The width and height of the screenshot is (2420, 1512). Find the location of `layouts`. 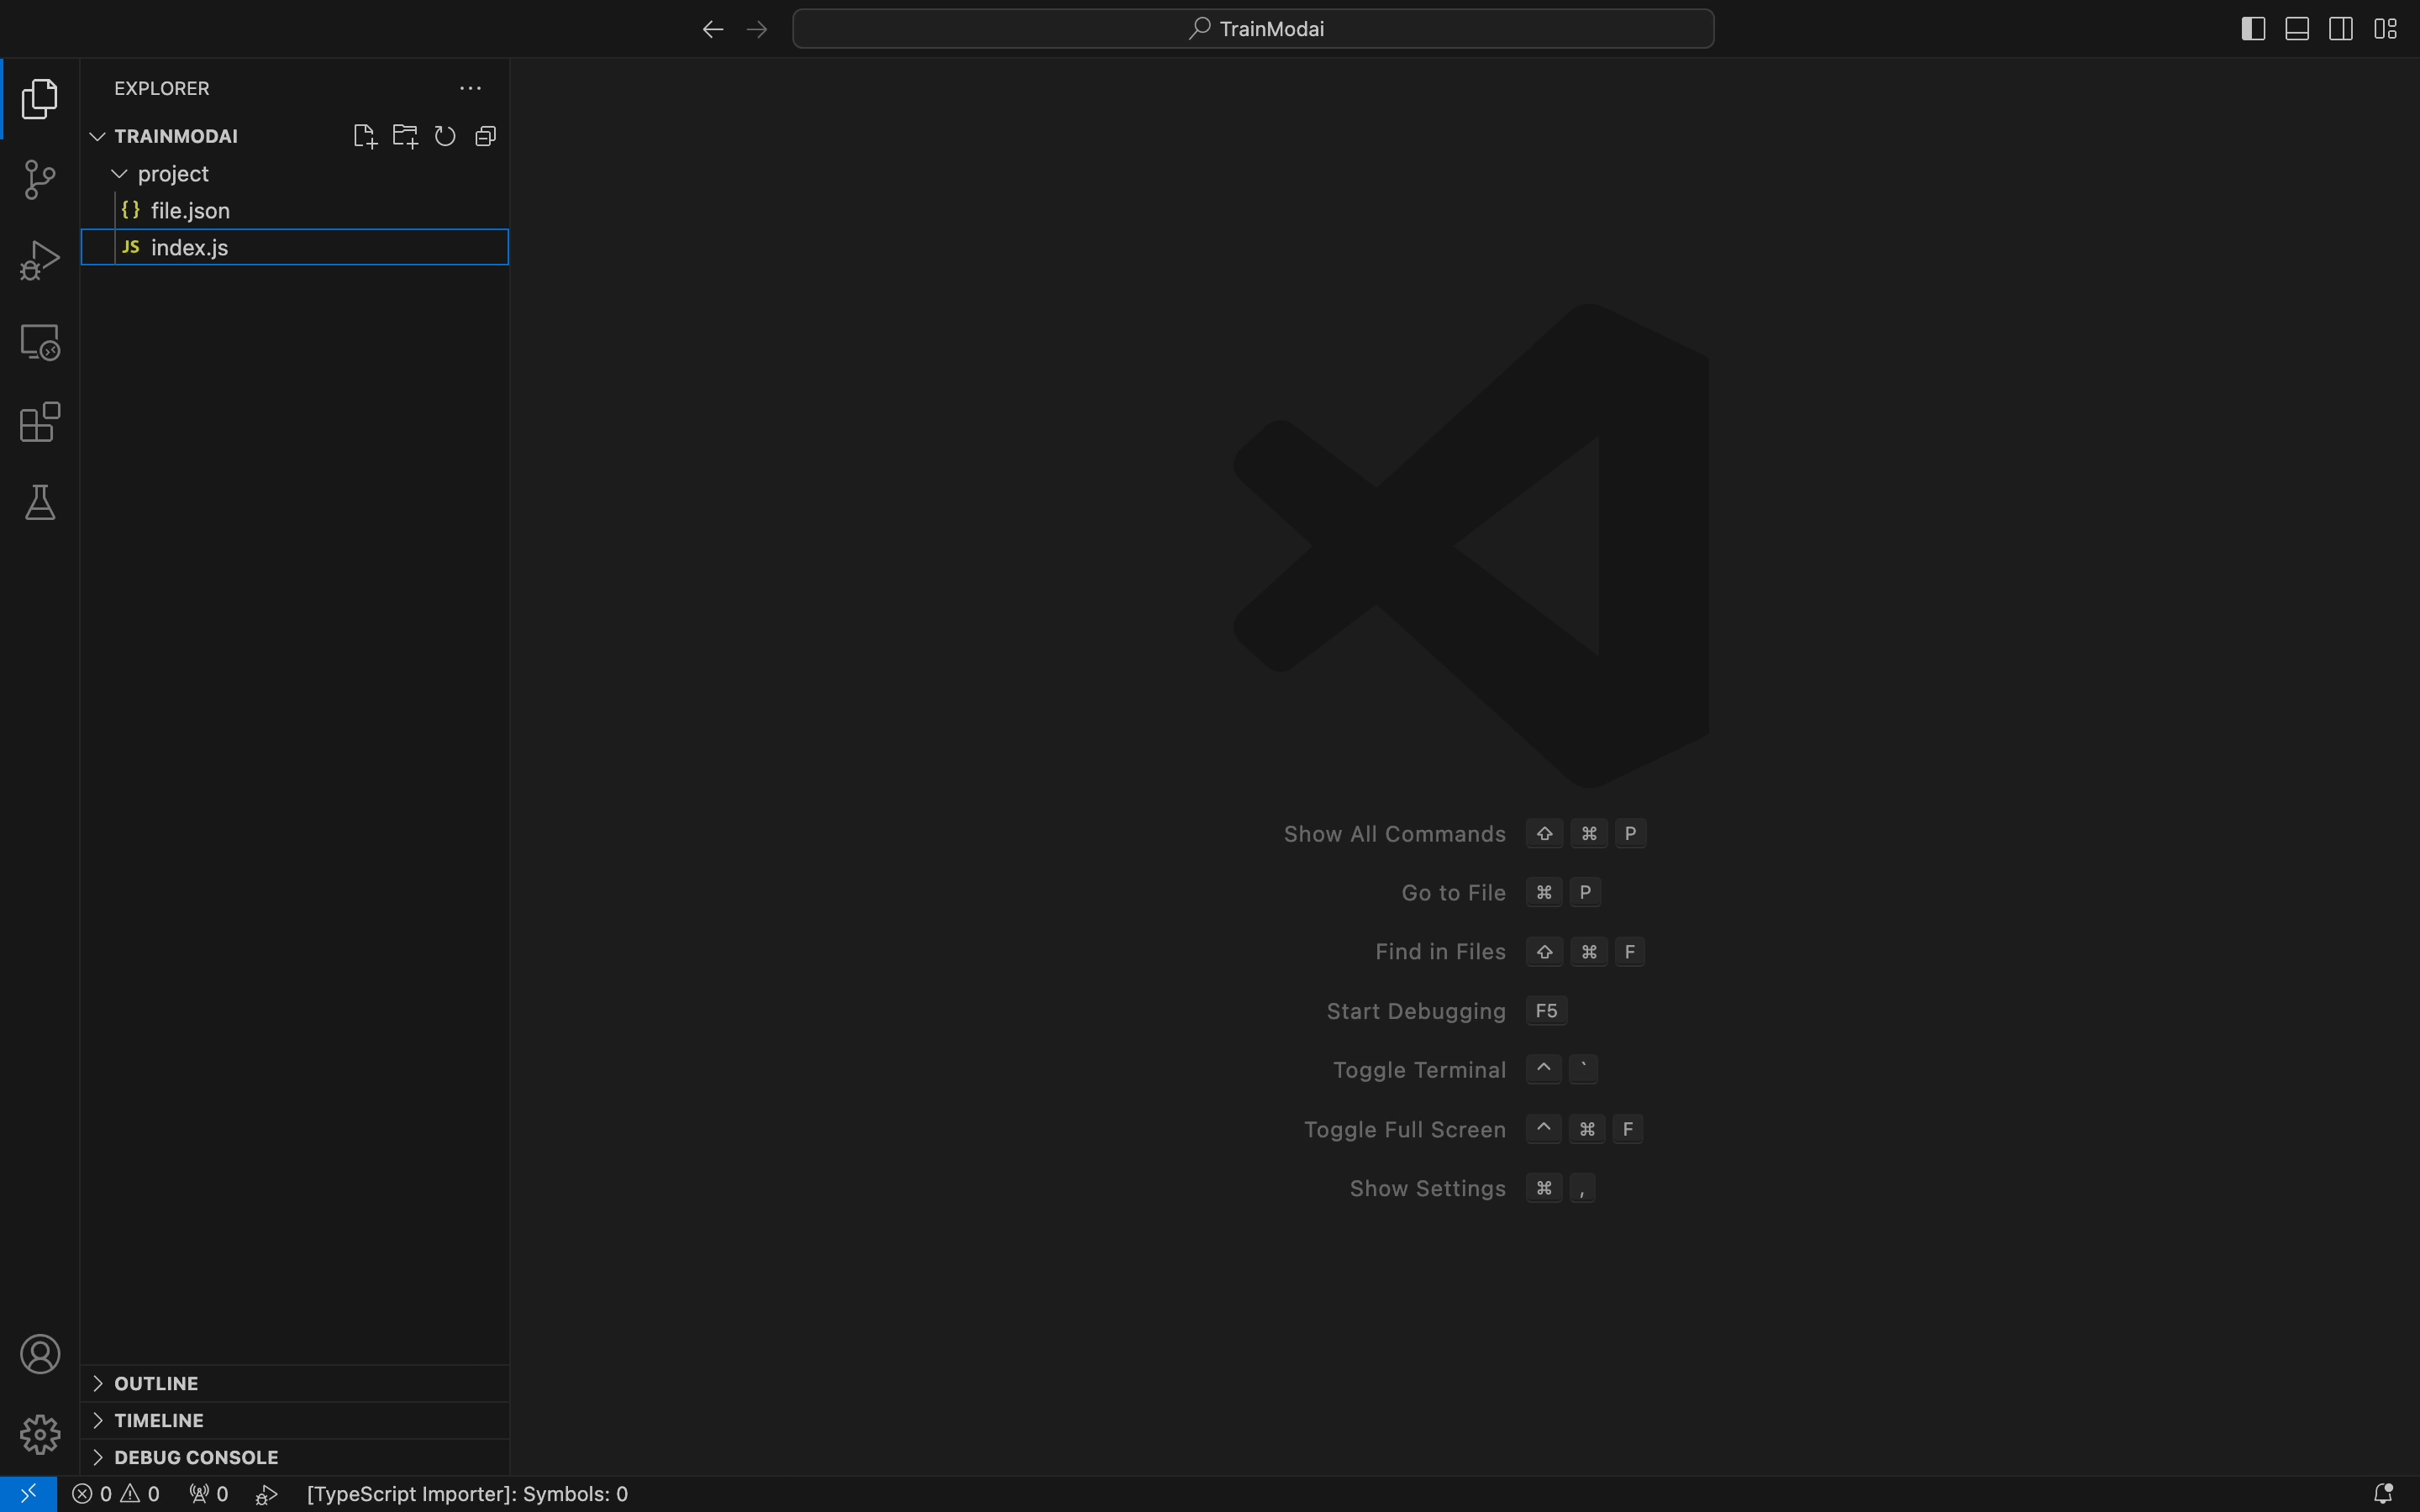

layouts is located at coordinates (491, 135).